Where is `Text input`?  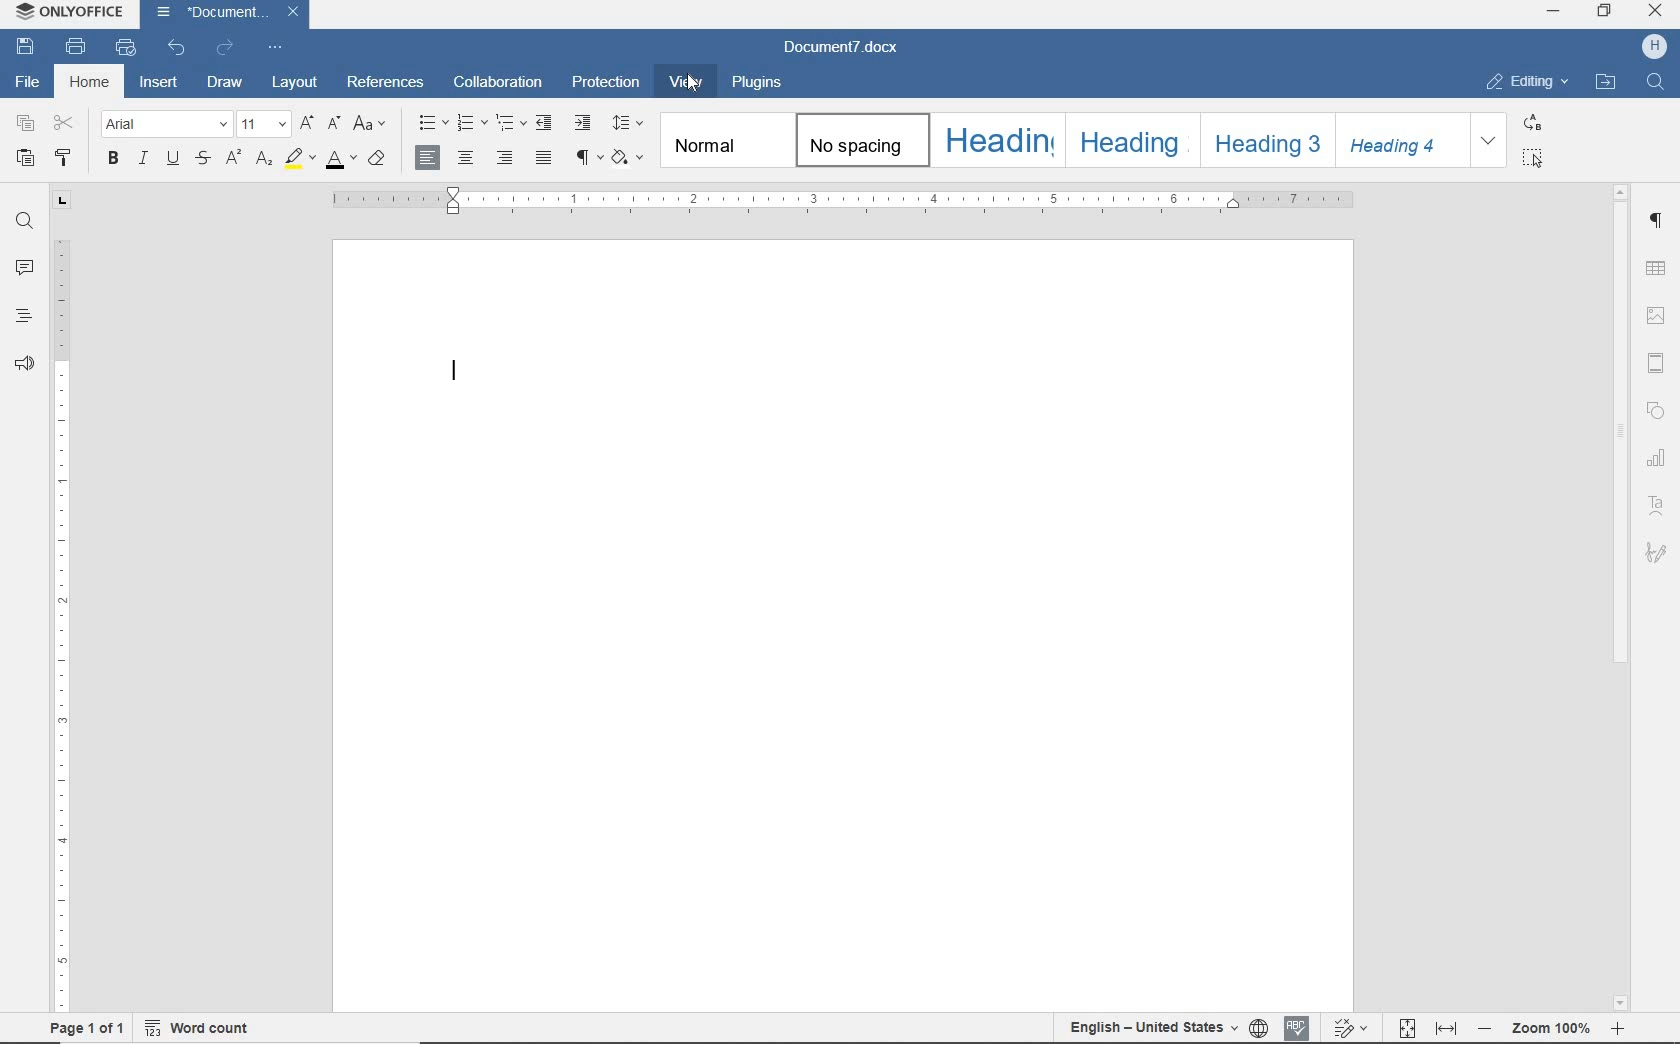
Text input is located at coordinates (454, 374).